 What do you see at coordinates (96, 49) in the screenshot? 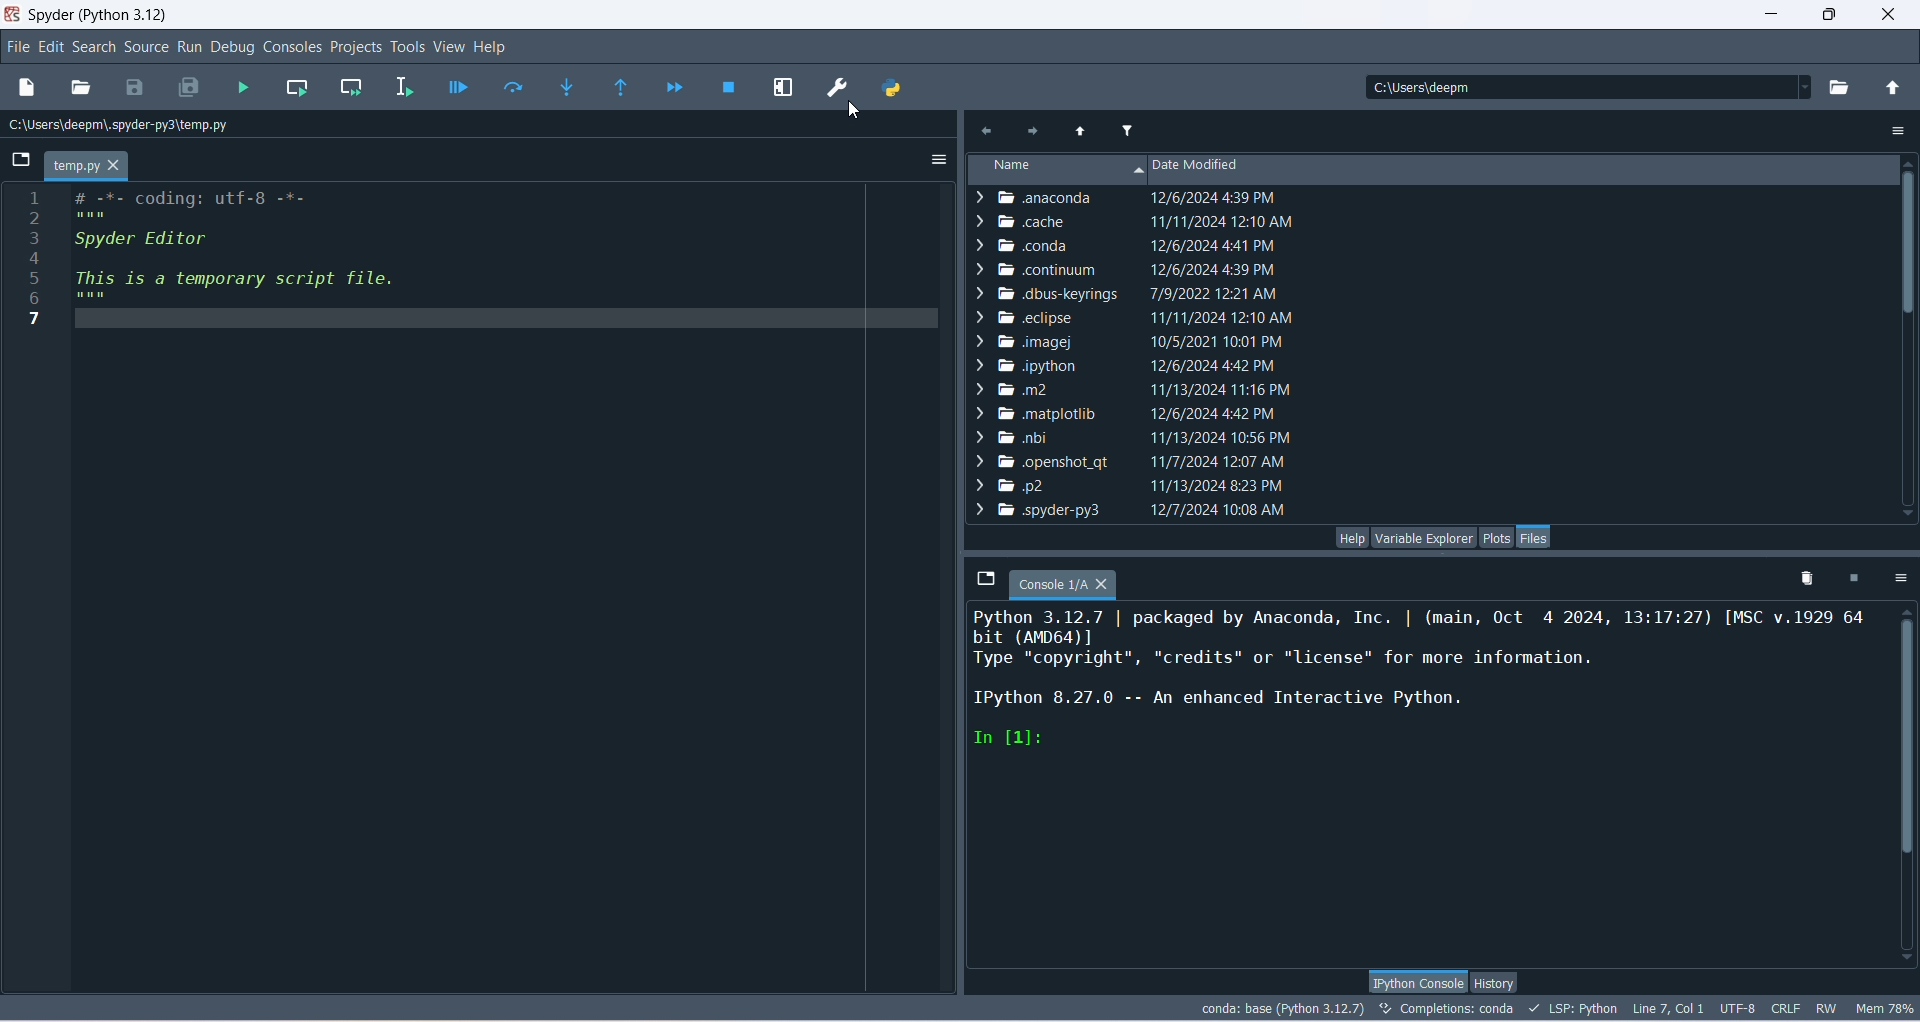
I see `search` at bounding box center [96, 49].